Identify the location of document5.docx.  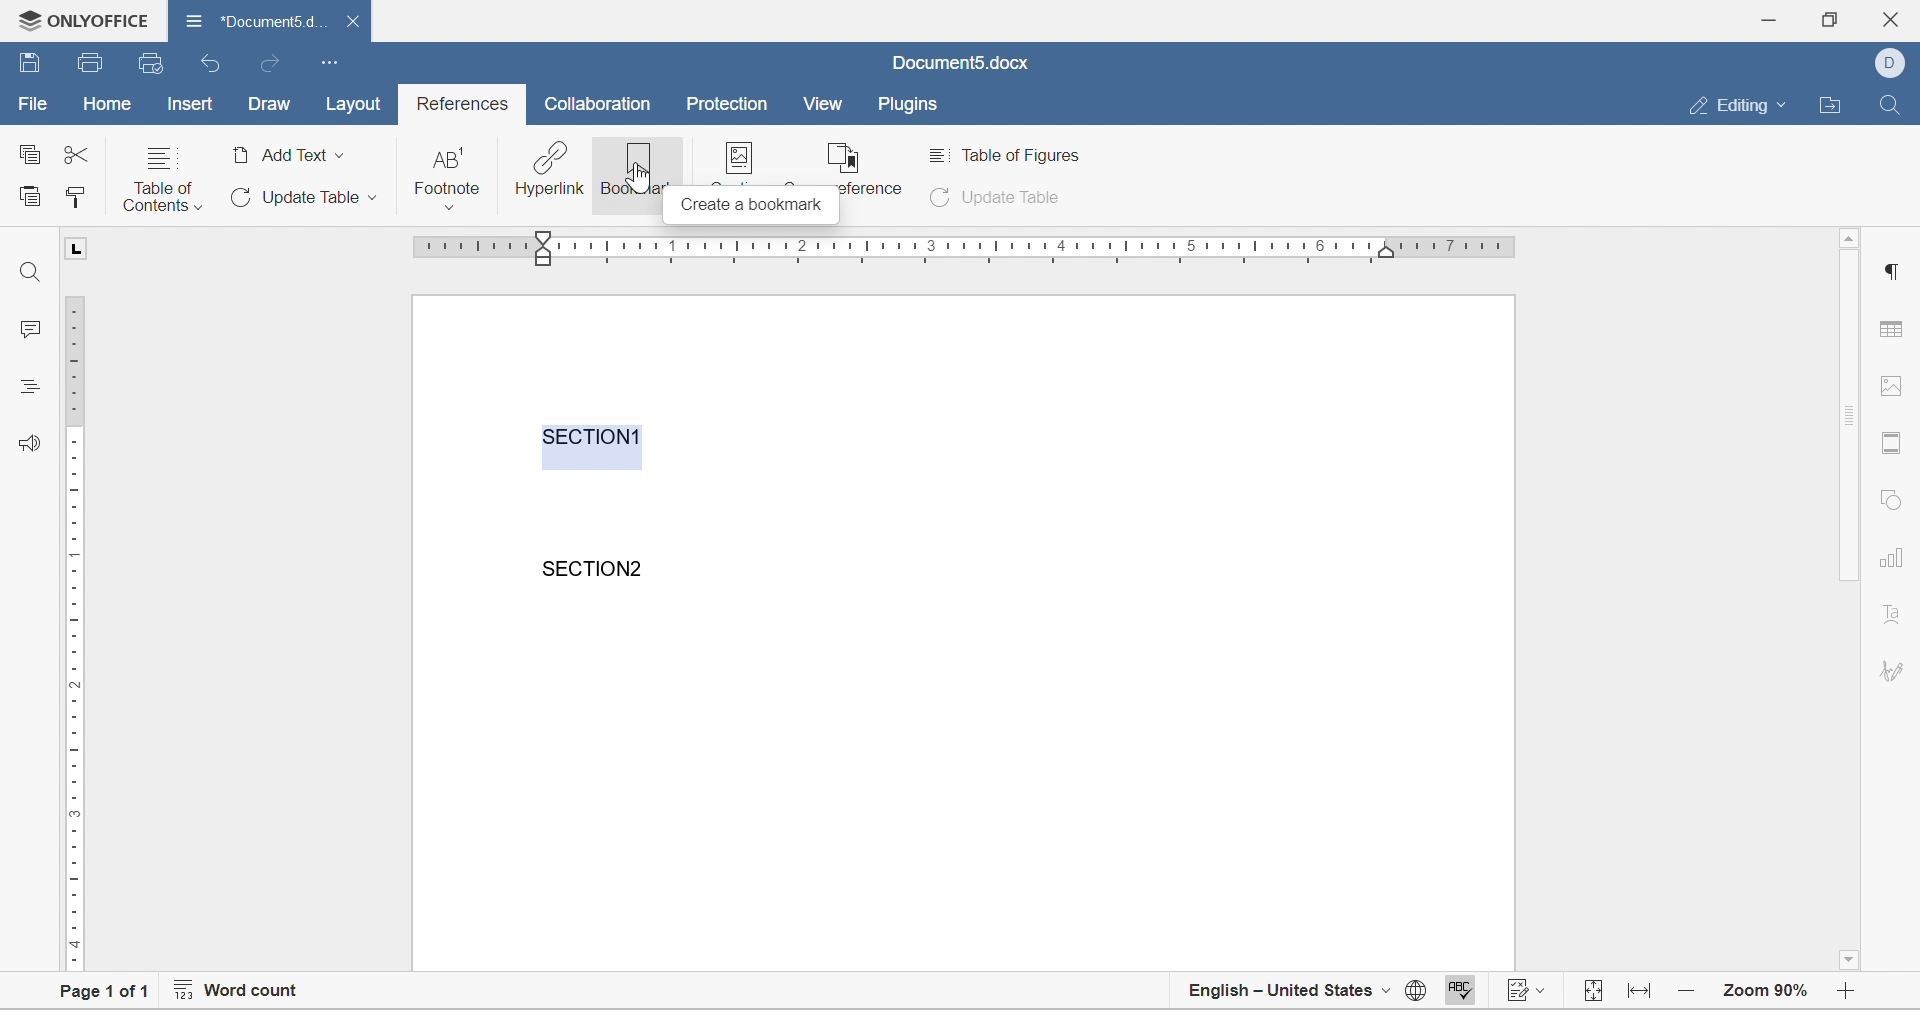
(959, 63).